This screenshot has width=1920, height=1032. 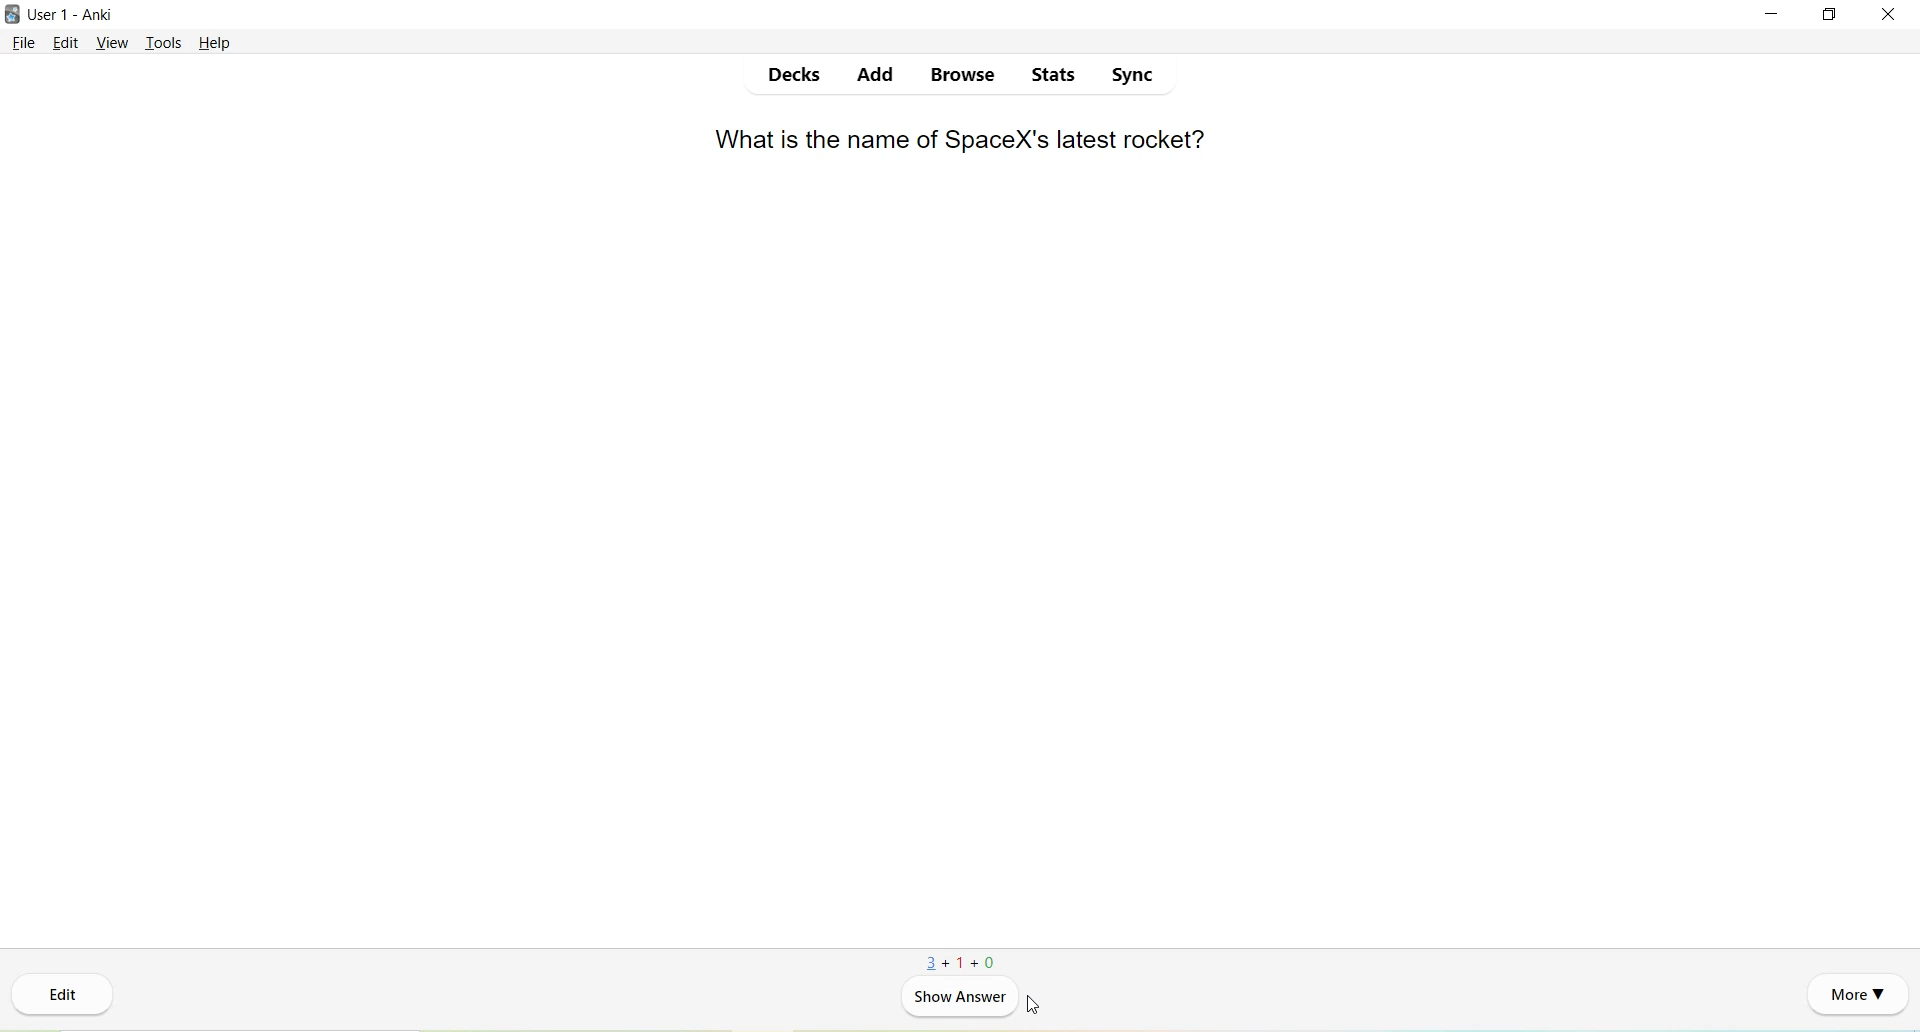 I want to click on Add, so click(x=877, y=76).